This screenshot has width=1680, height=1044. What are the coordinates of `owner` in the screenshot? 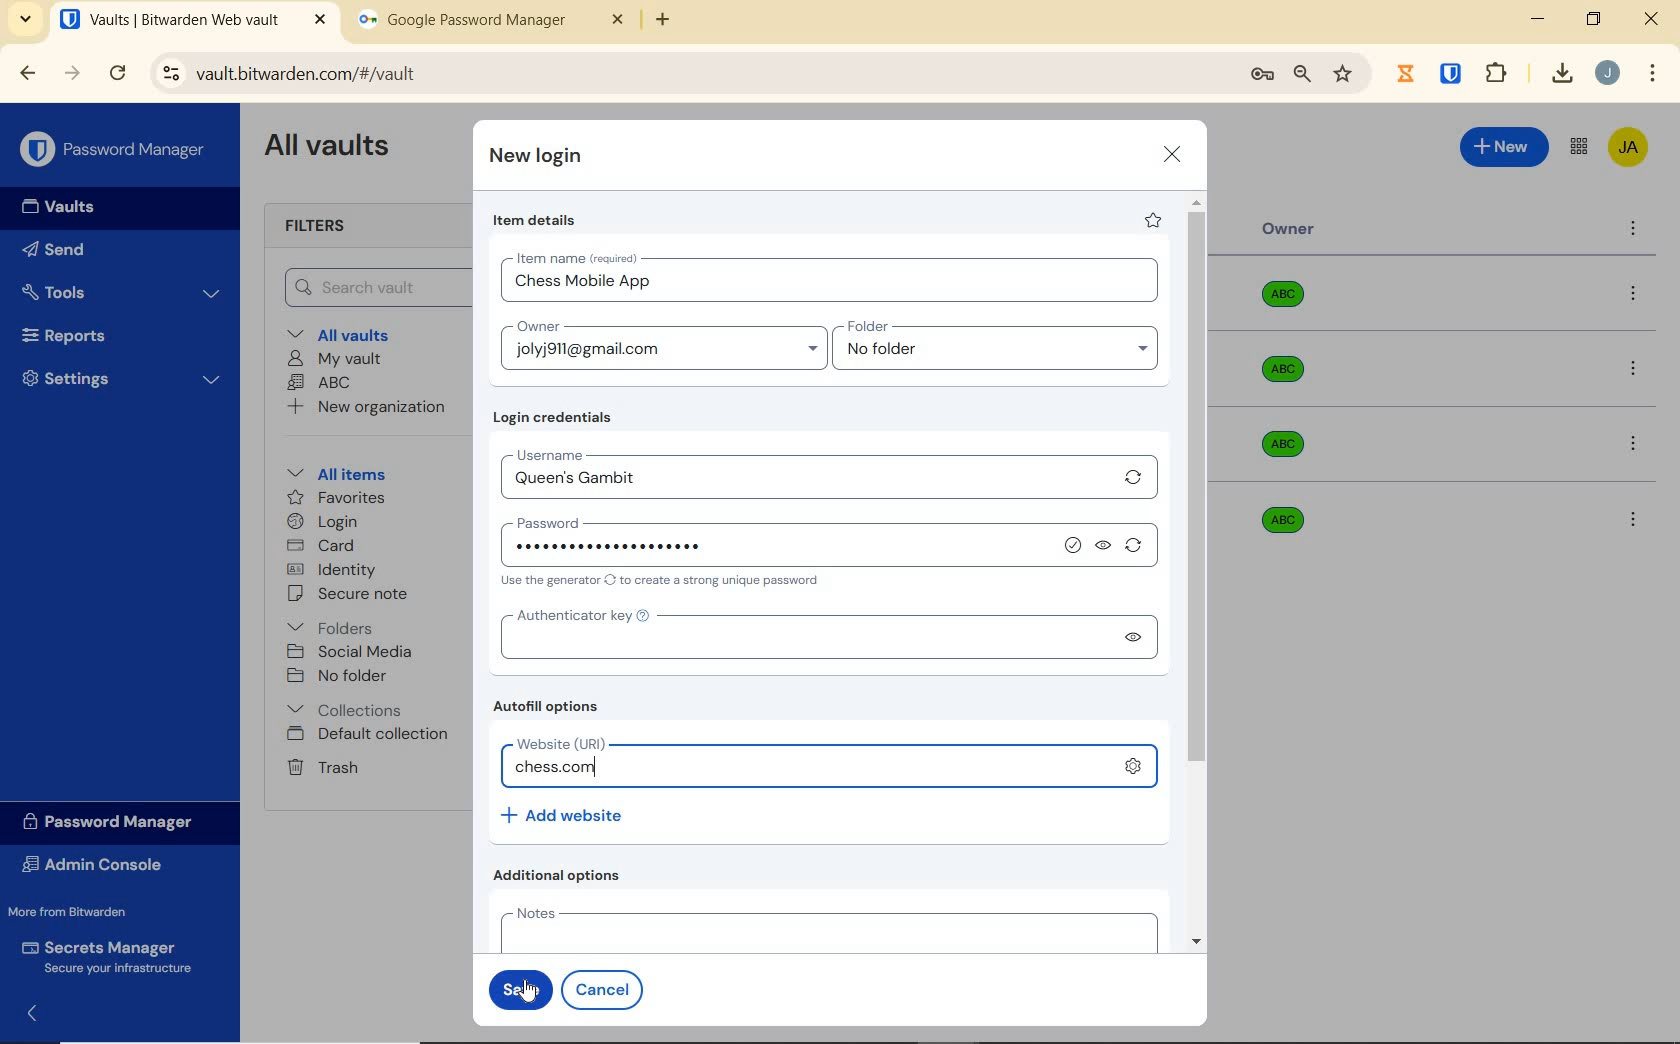 It's located at (536, 328).